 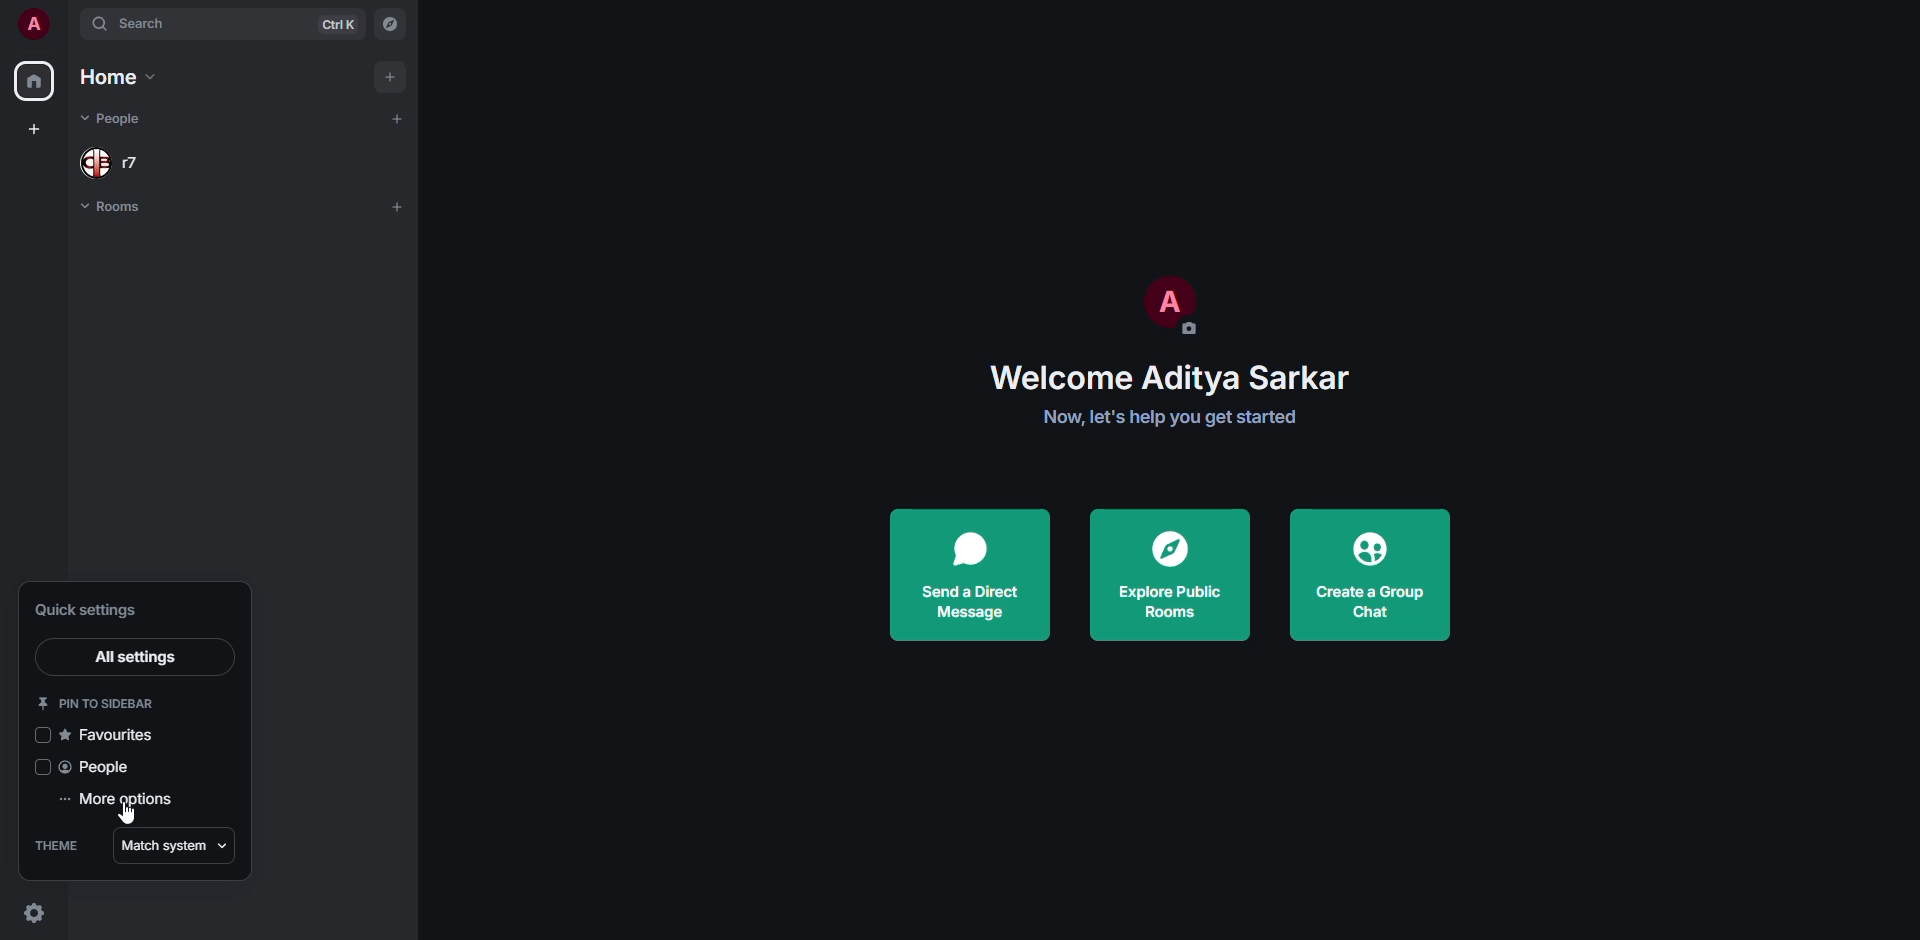 I want to click on pin to sidebar, so click(x=92, y=703).